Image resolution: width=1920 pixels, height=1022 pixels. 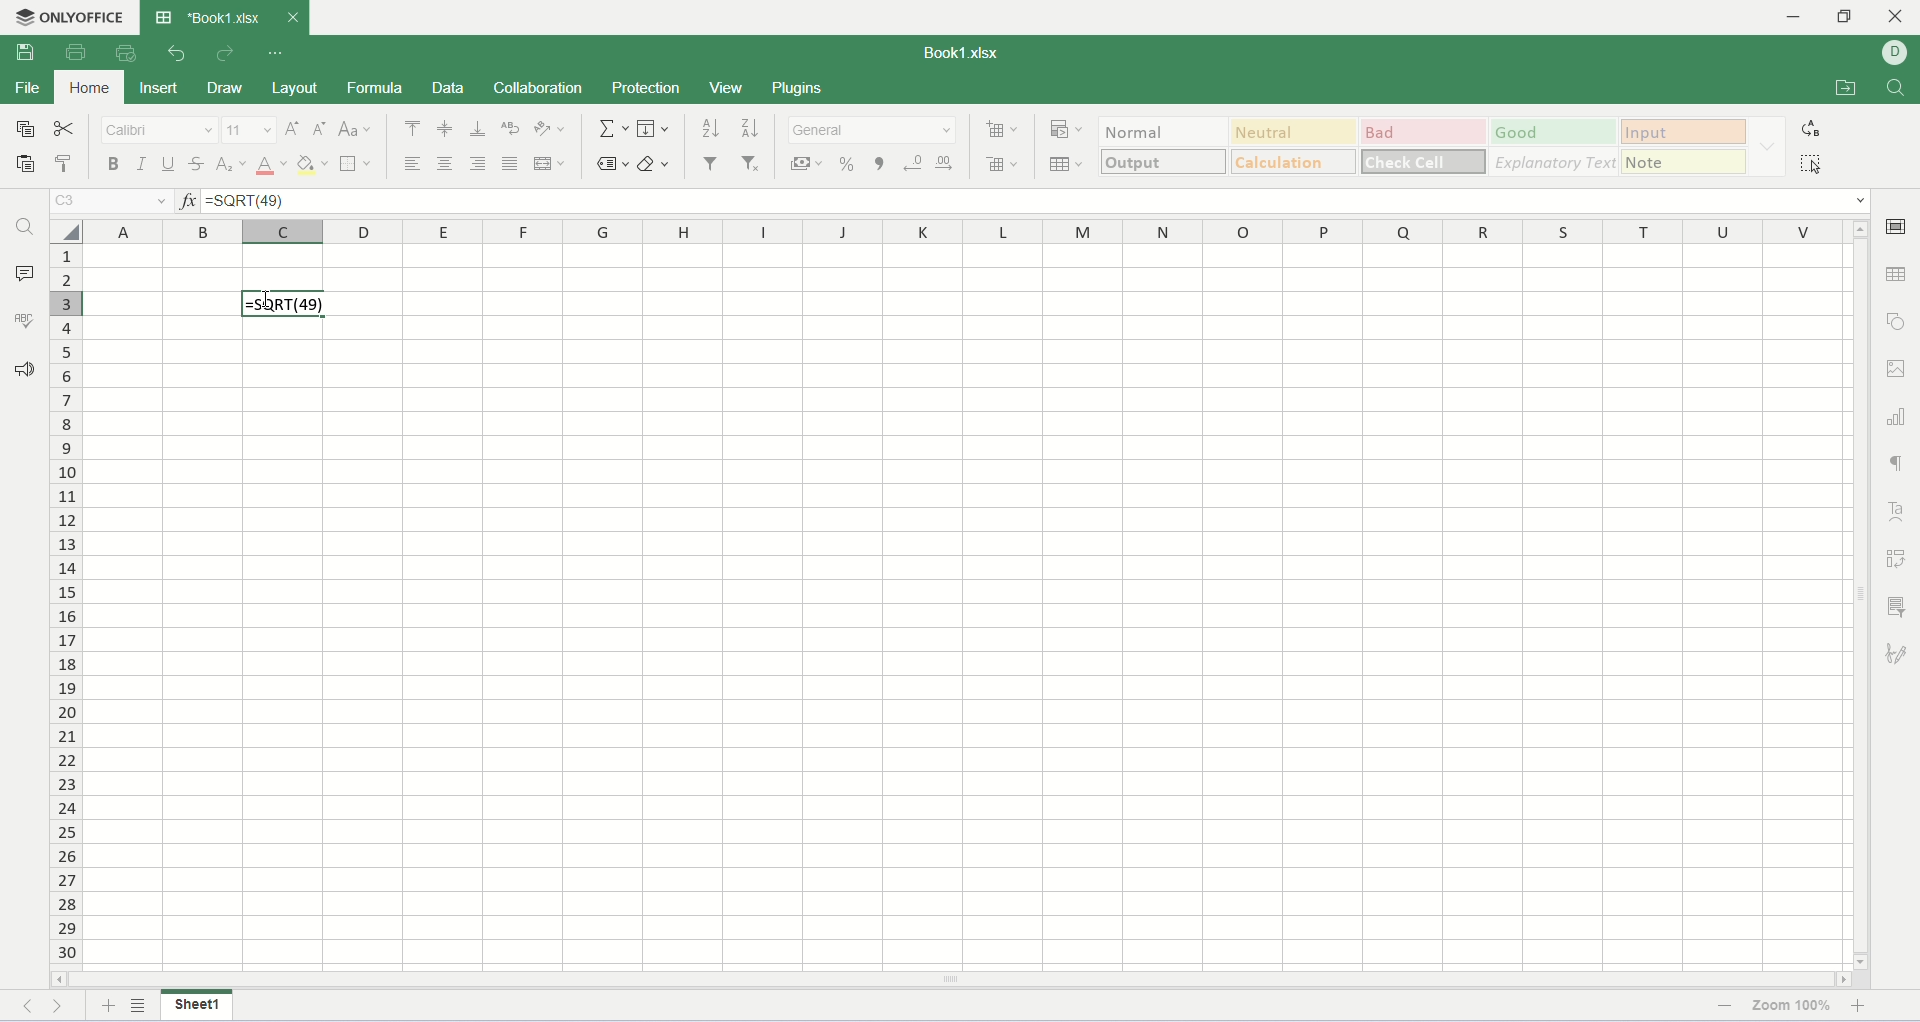 I want to click on align top, so click(x=412, y=128).